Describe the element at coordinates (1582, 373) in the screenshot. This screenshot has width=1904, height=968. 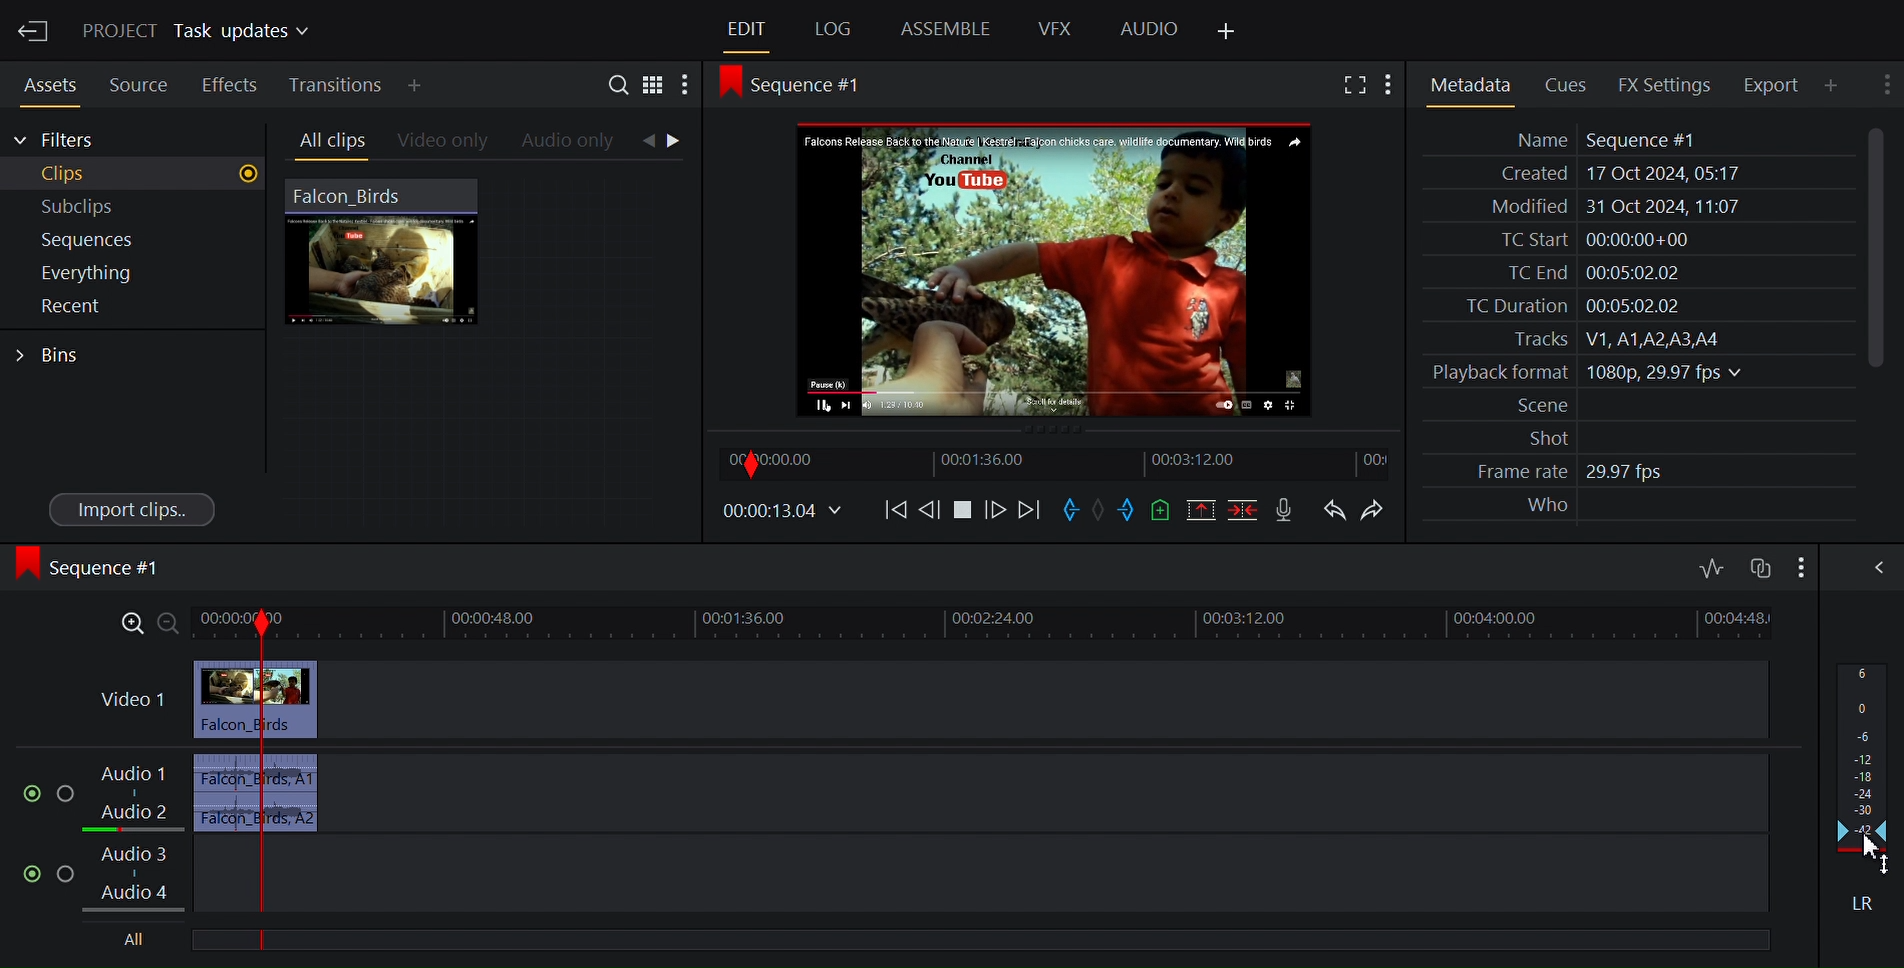
I see `Playback format 1080p, 29.97 fps ` at that location.